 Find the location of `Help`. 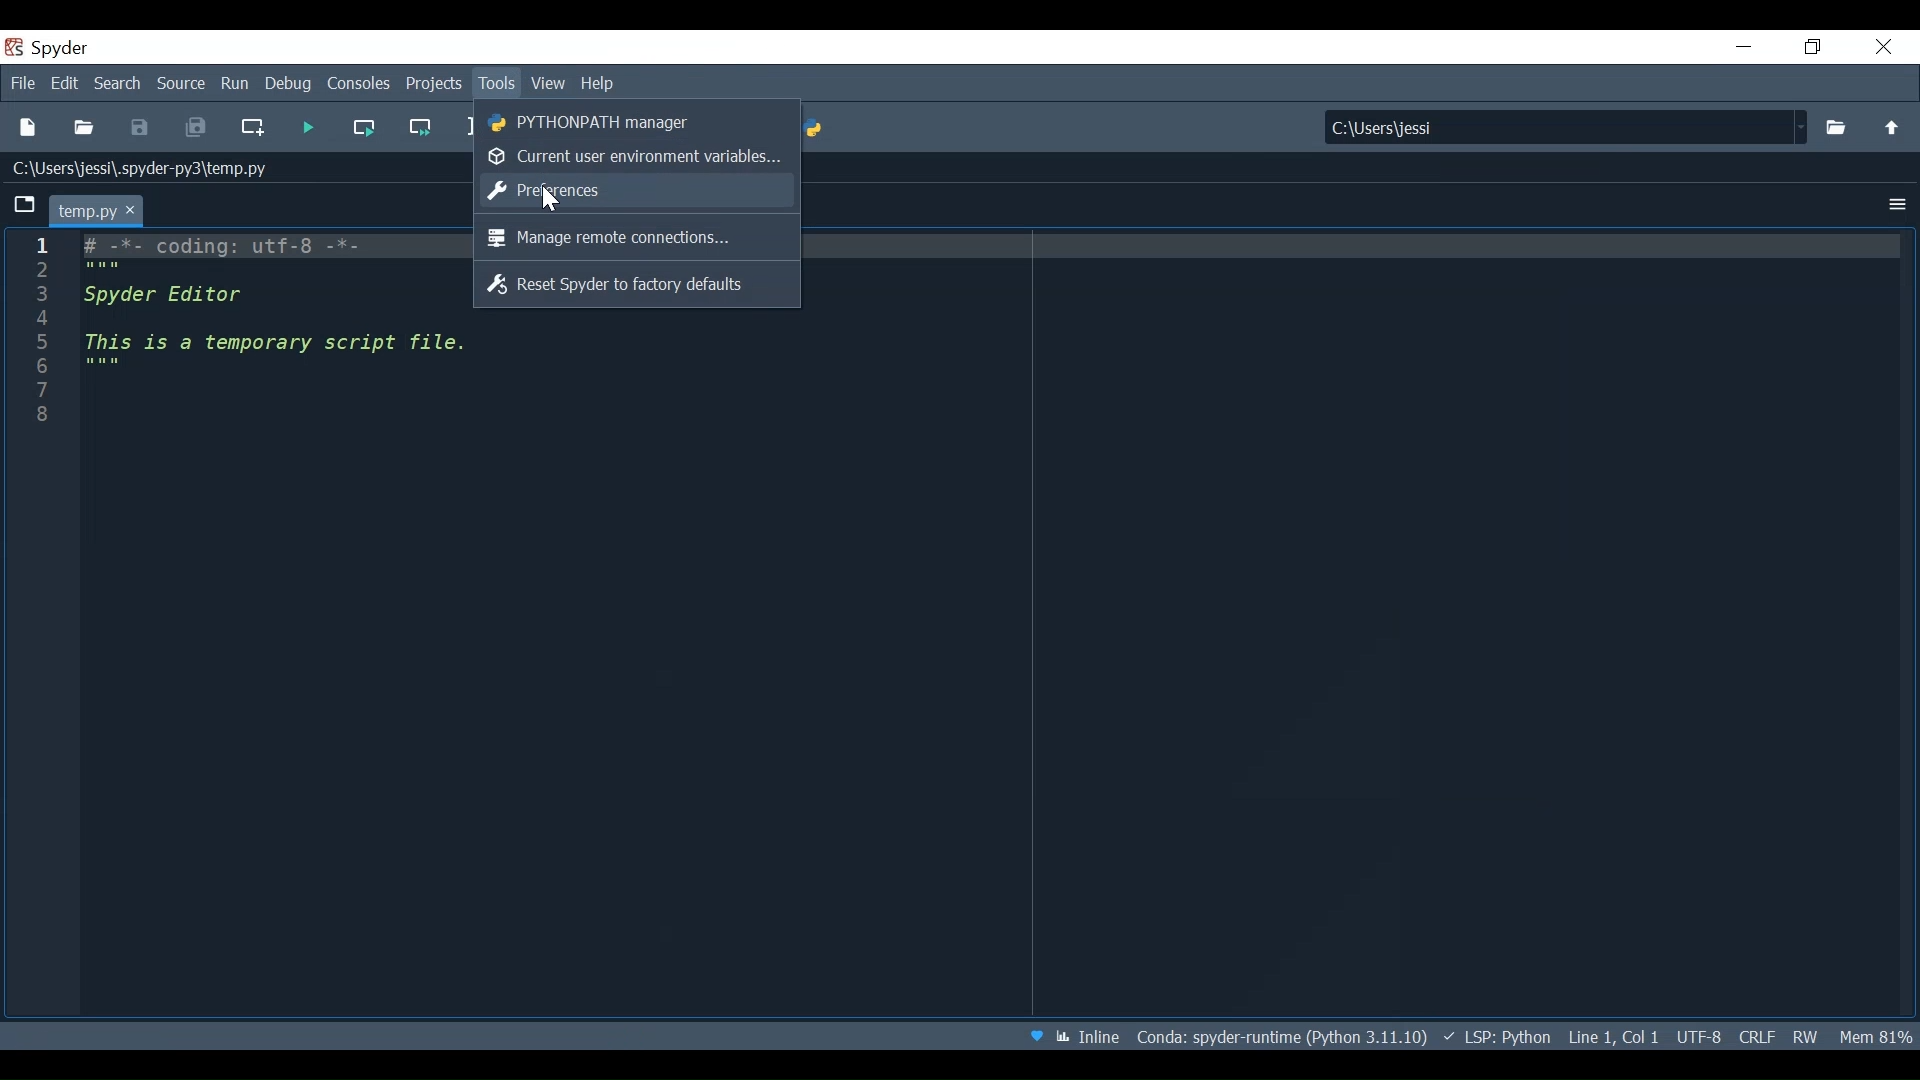

Help is located at coordinates (596, 83).